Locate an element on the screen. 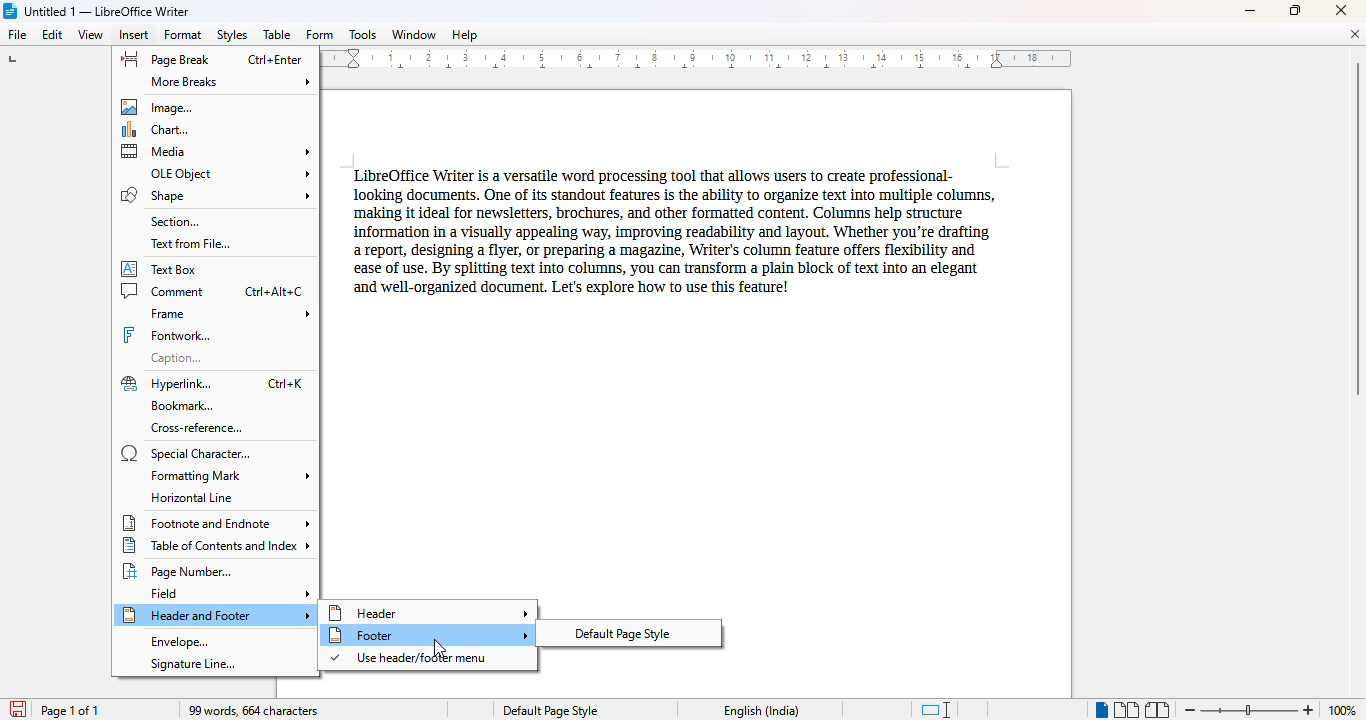 Image resolution: width=1366 pixels, height=720 pixels. bookmark is located at coordinates (181, 406).